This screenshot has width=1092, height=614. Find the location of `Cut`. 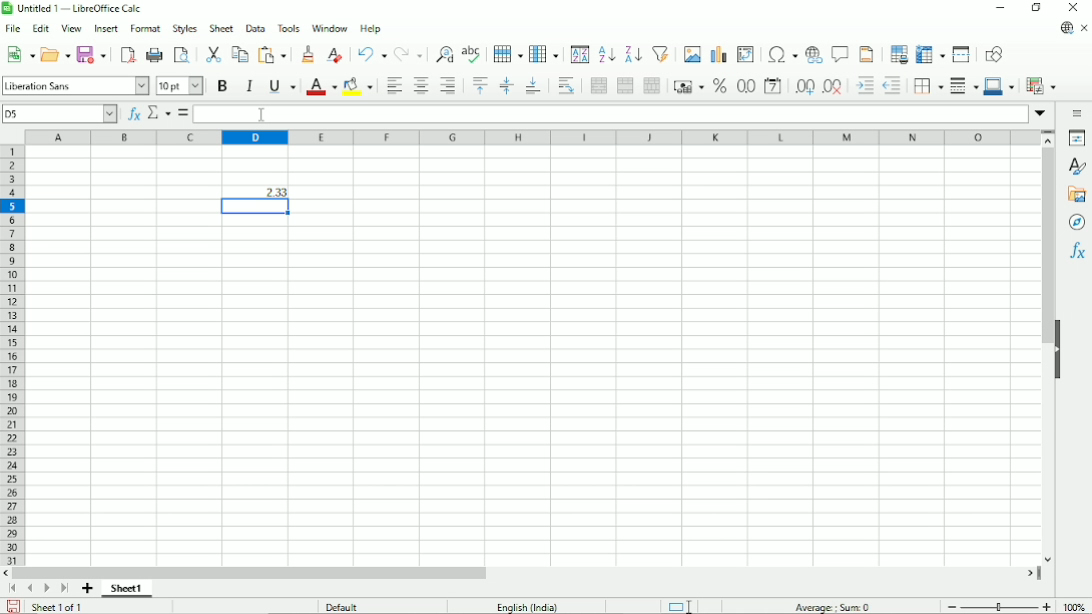

Cut is located at coordinates (213, 54).